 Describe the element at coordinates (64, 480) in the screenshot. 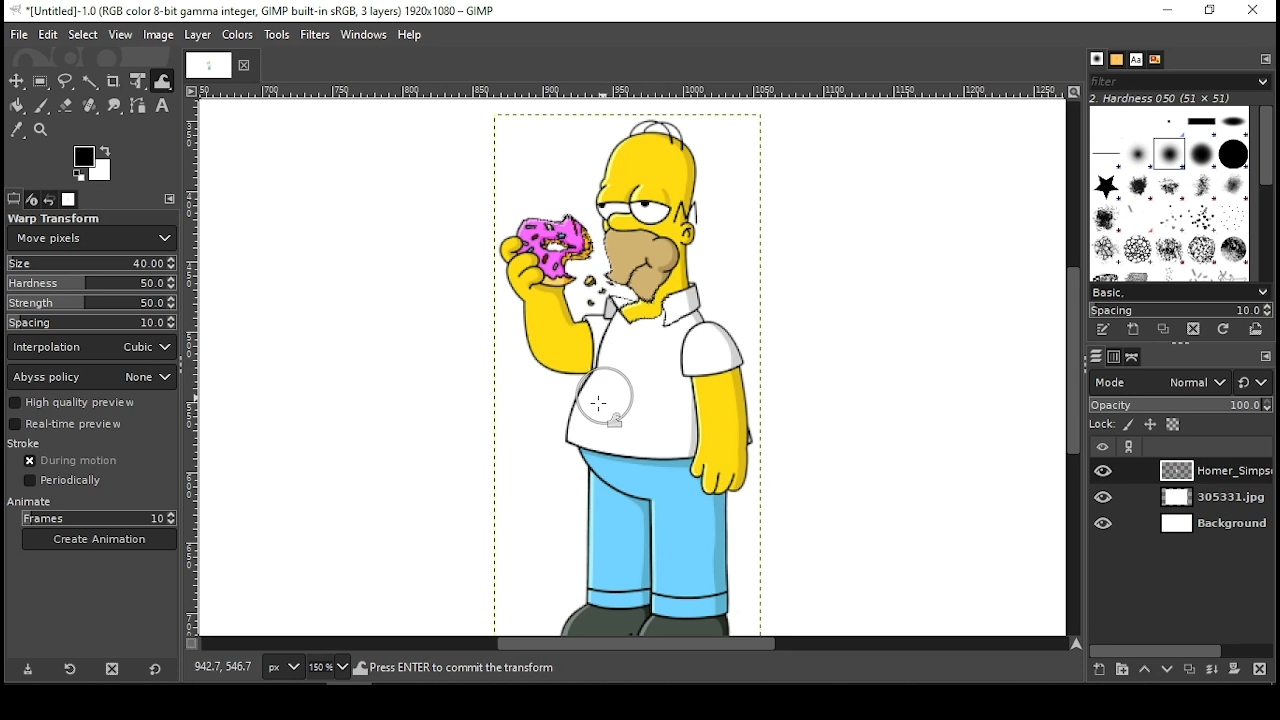

I see `periodically` at that location.